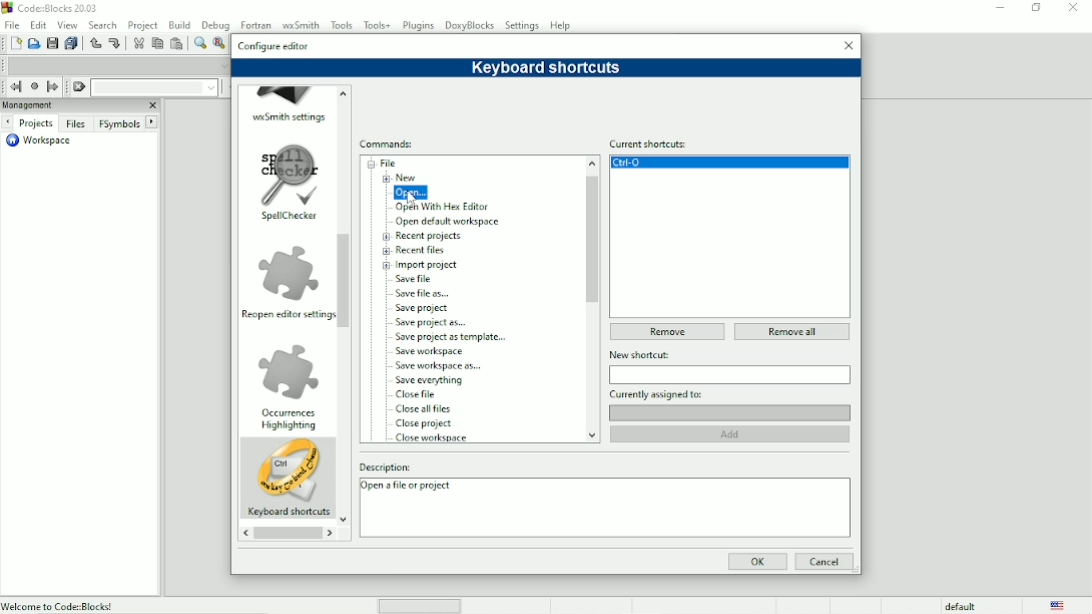 The width and height of the screenshot is (1092, 614). What do you see at coordinates (431, 236) in the screenshot?
I see `Recent projects` at bounding box center [431, 236].